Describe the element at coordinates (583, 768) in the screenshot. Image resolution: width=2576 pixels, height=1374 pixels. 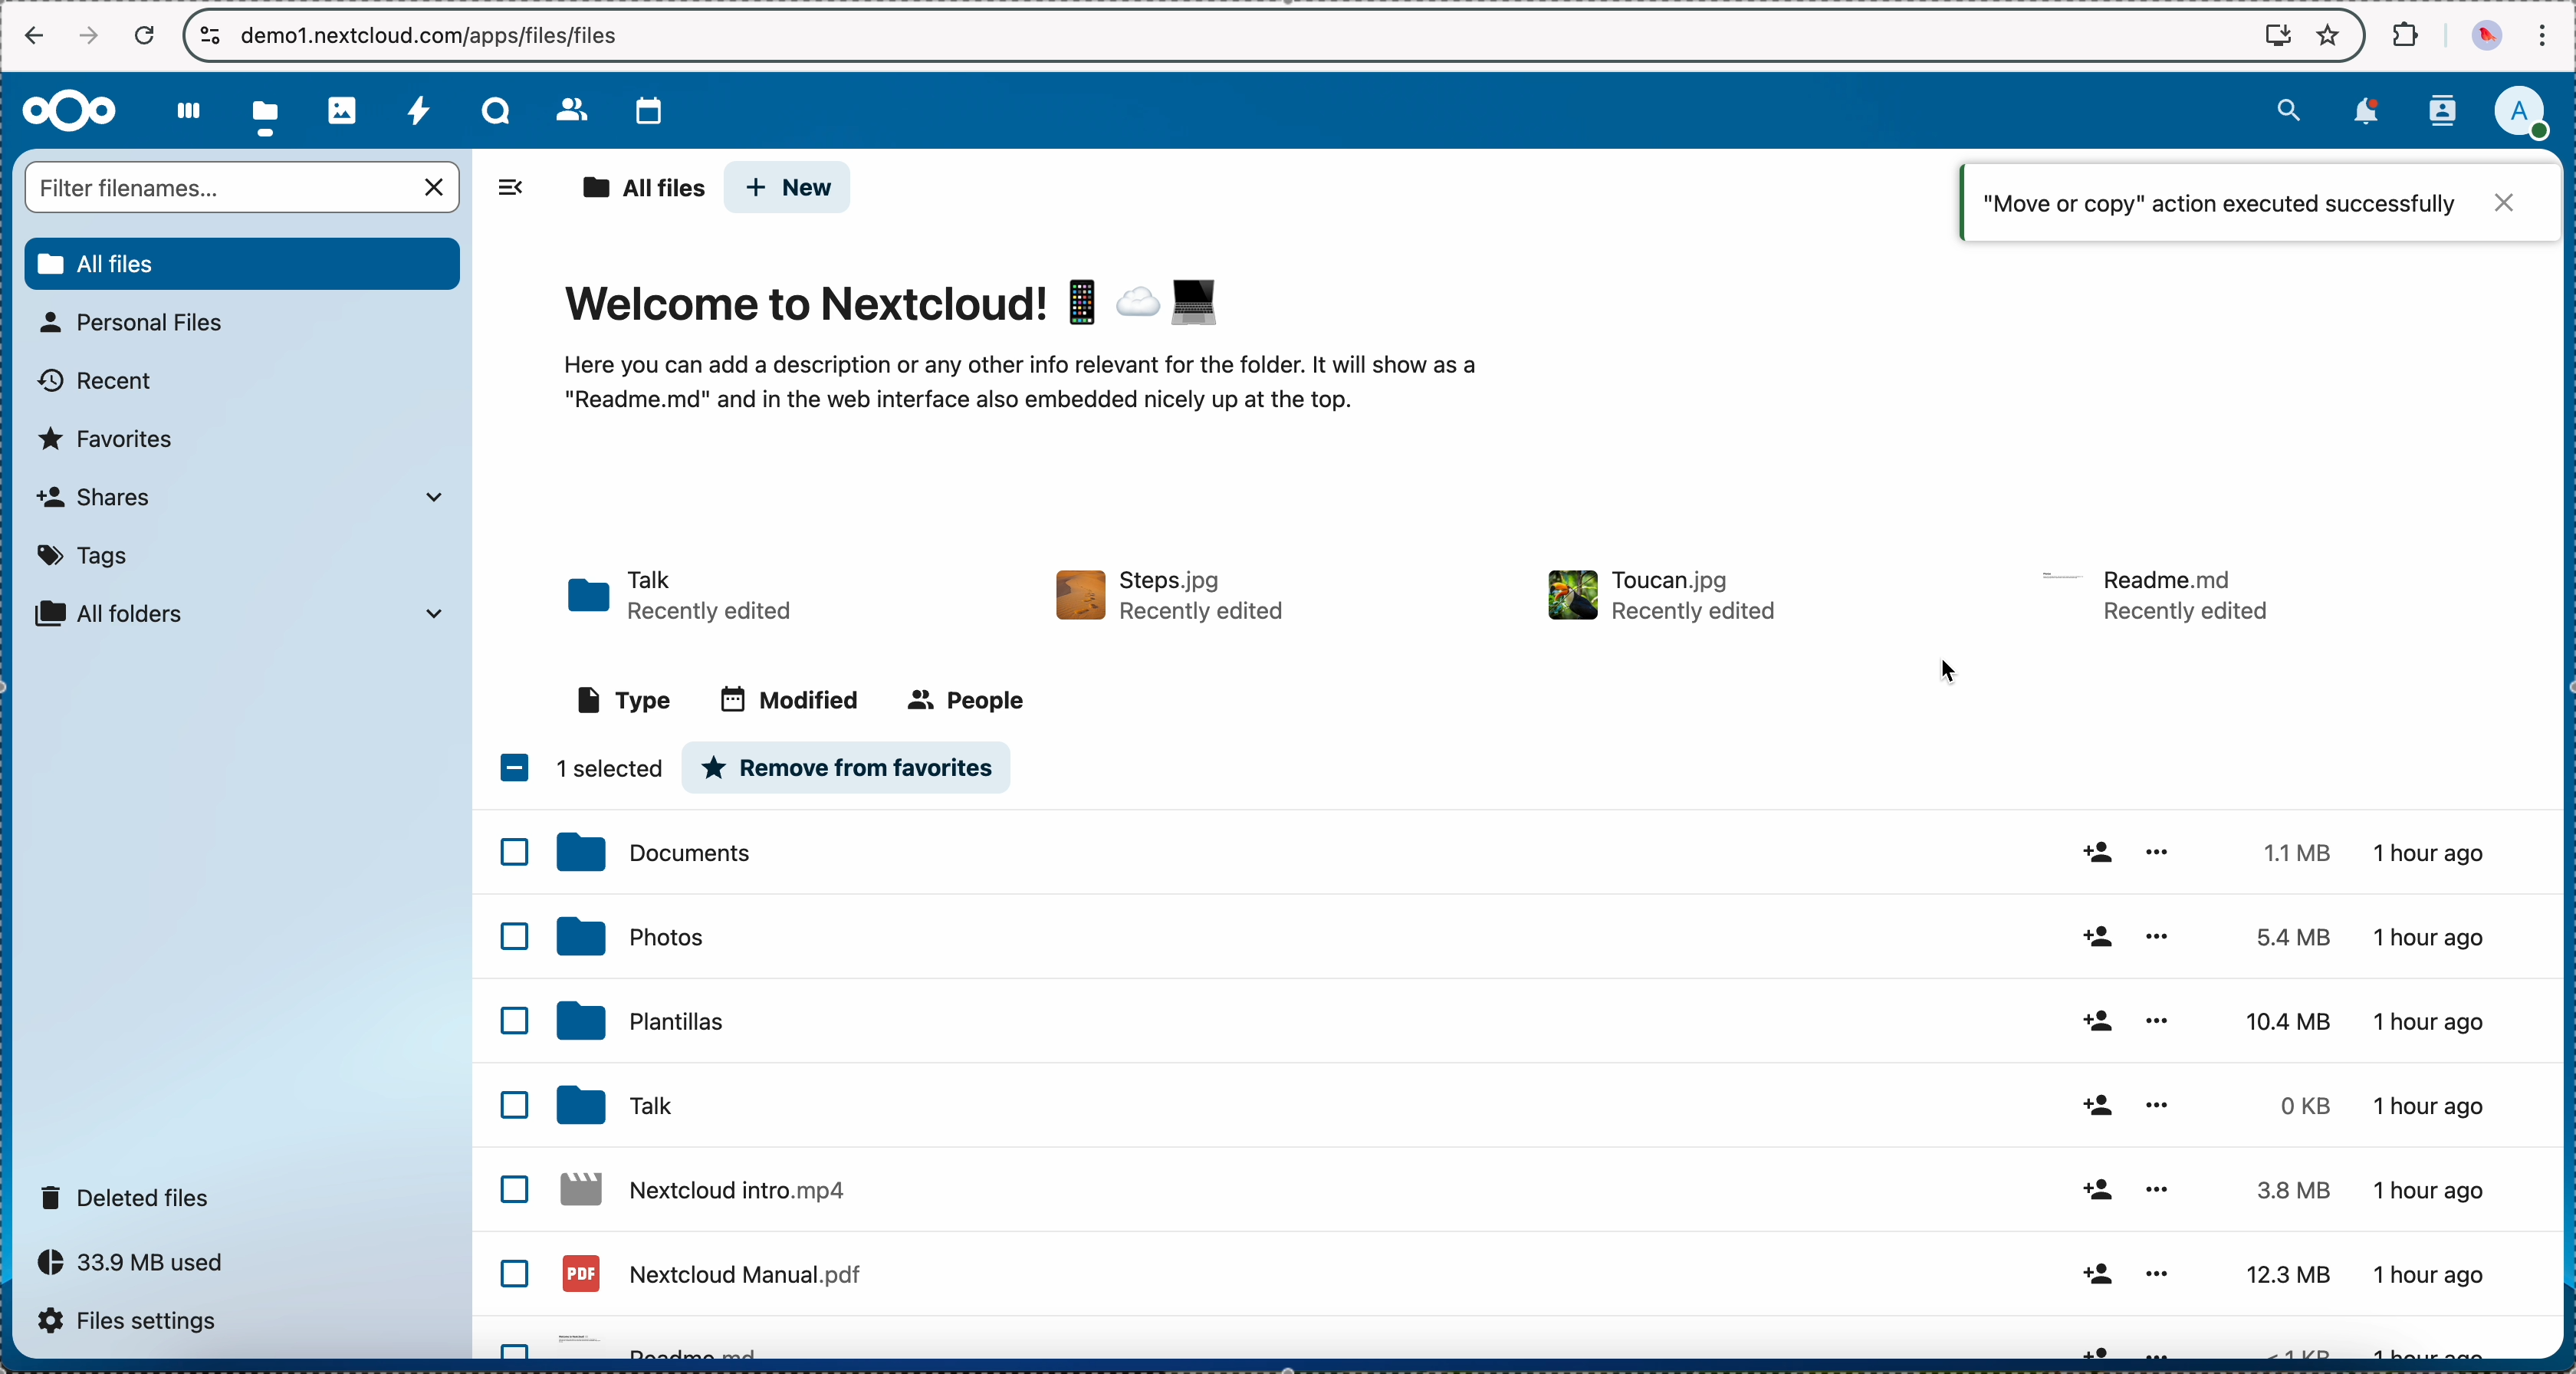
I see `1 item selected` at that location.